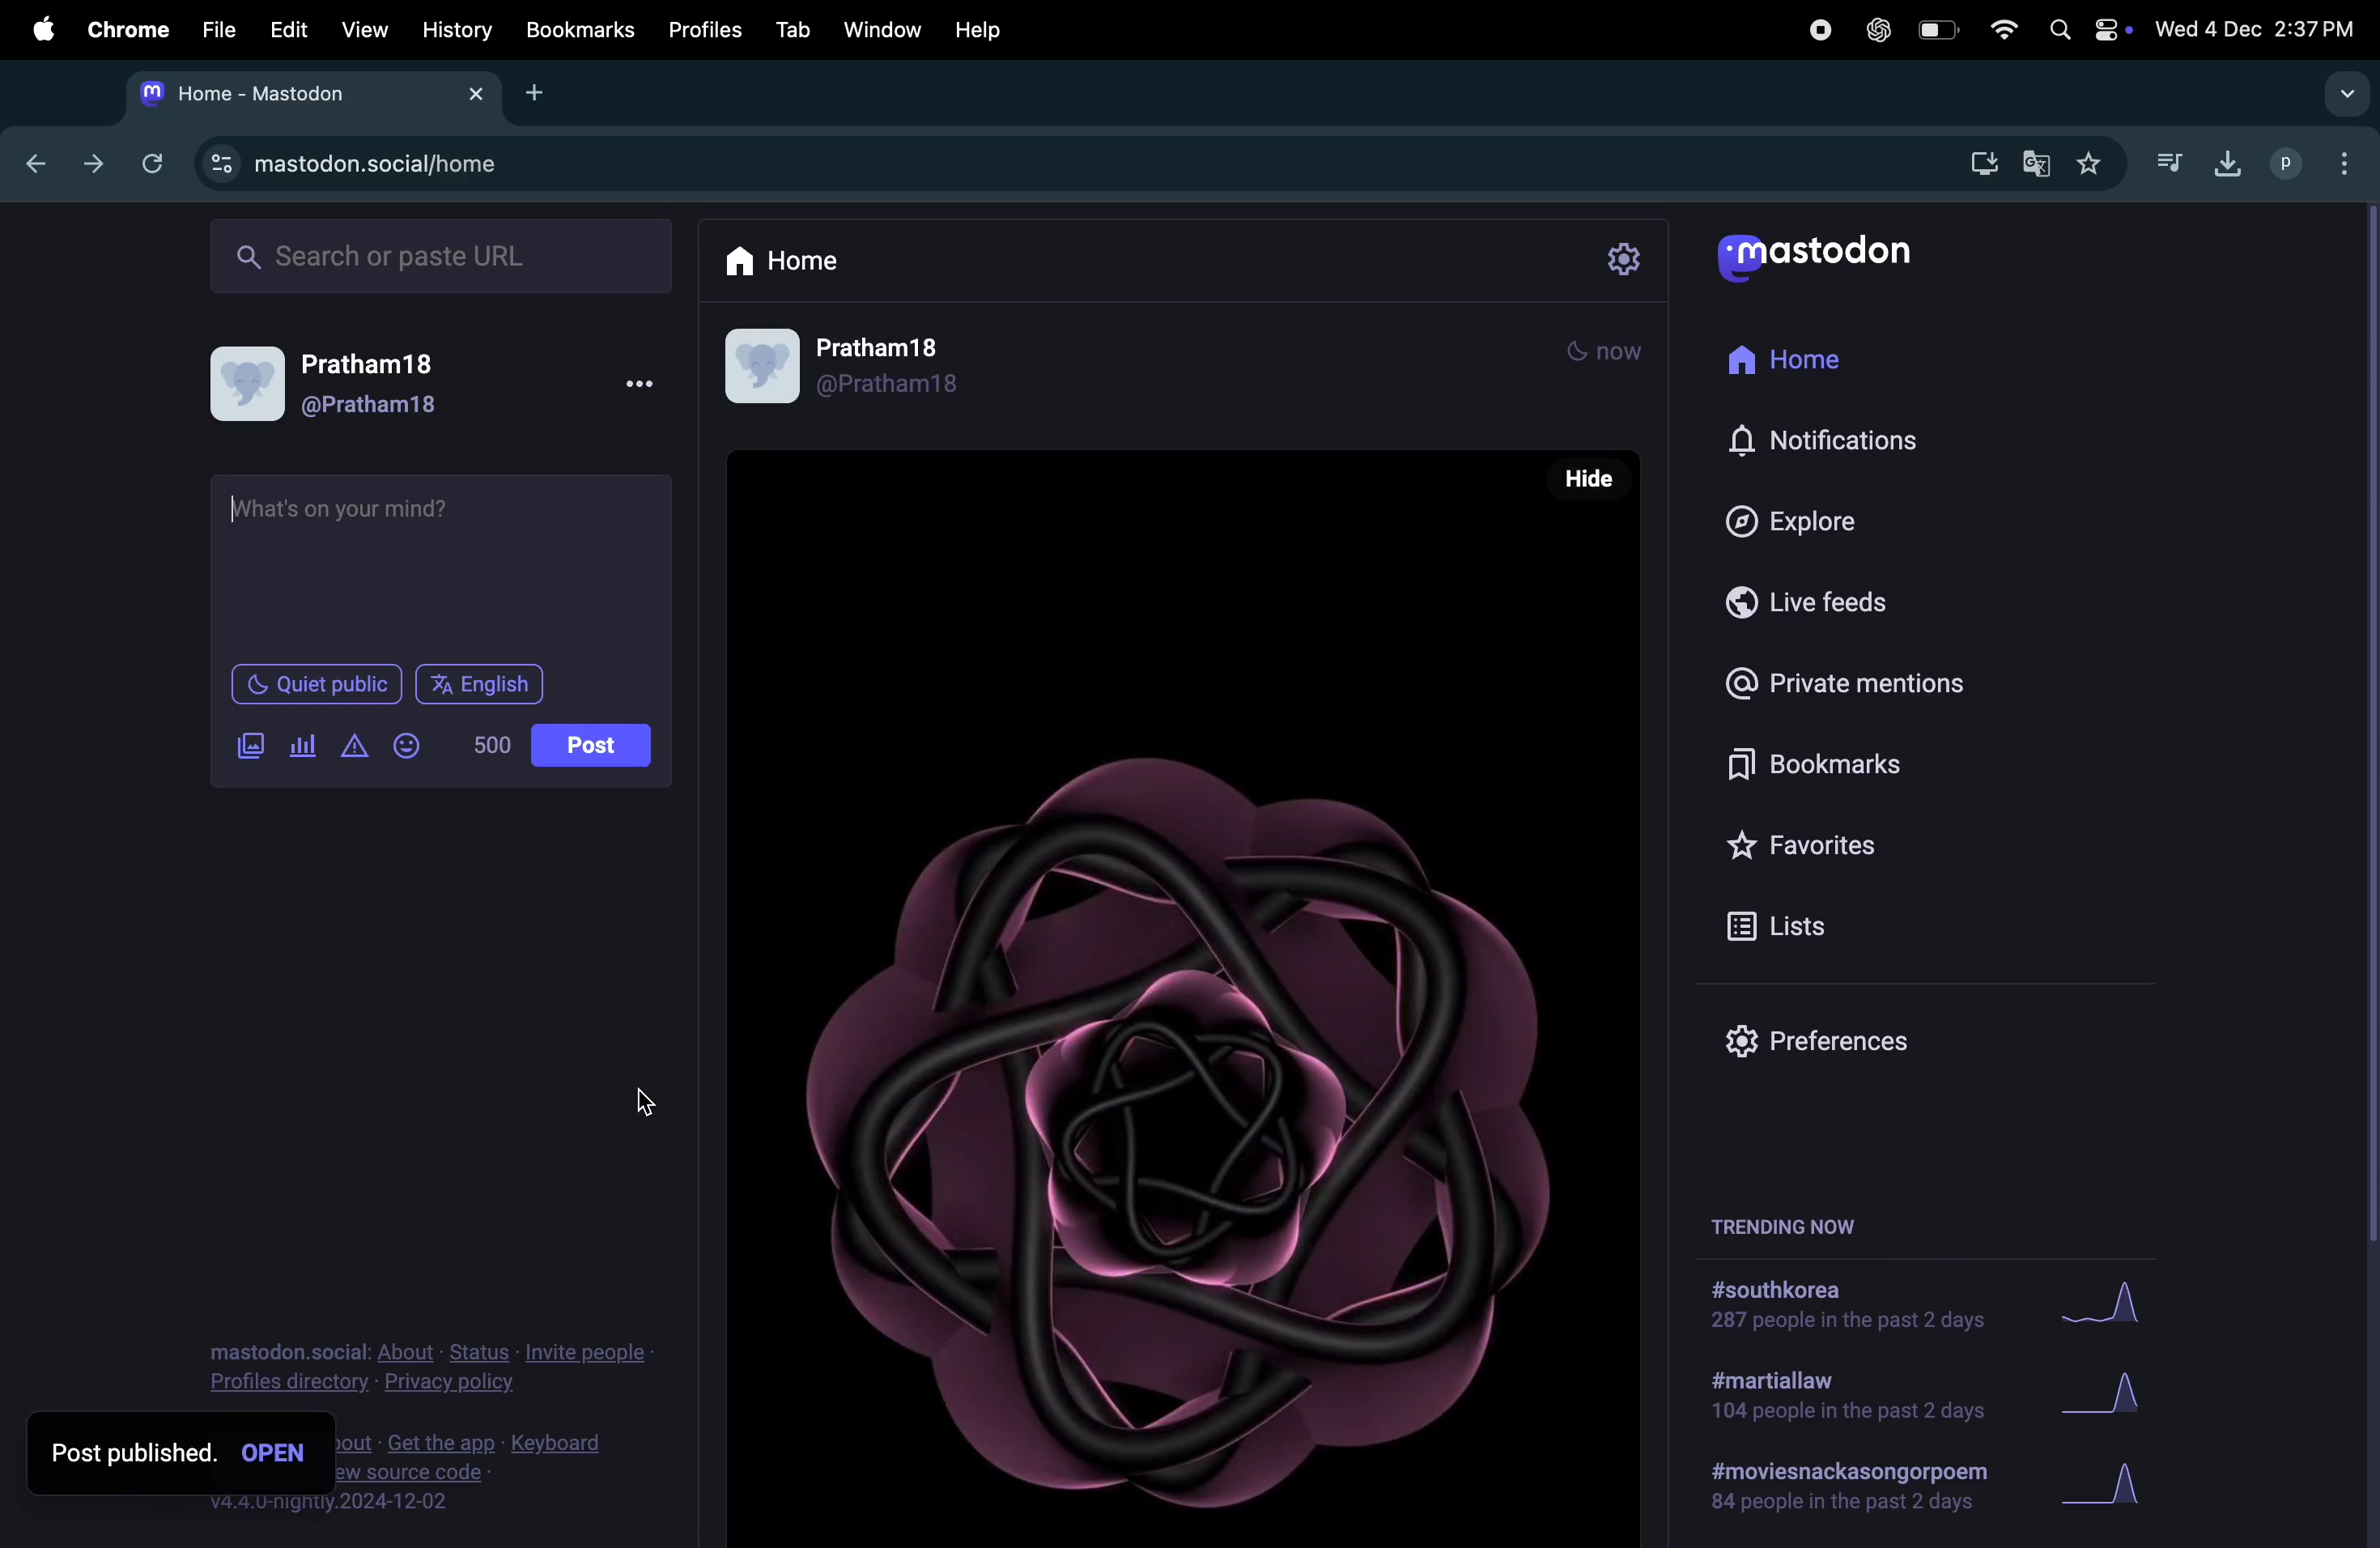  Describe the element at coordinates (594, 746) in the screenshot. I see `post` at that location.